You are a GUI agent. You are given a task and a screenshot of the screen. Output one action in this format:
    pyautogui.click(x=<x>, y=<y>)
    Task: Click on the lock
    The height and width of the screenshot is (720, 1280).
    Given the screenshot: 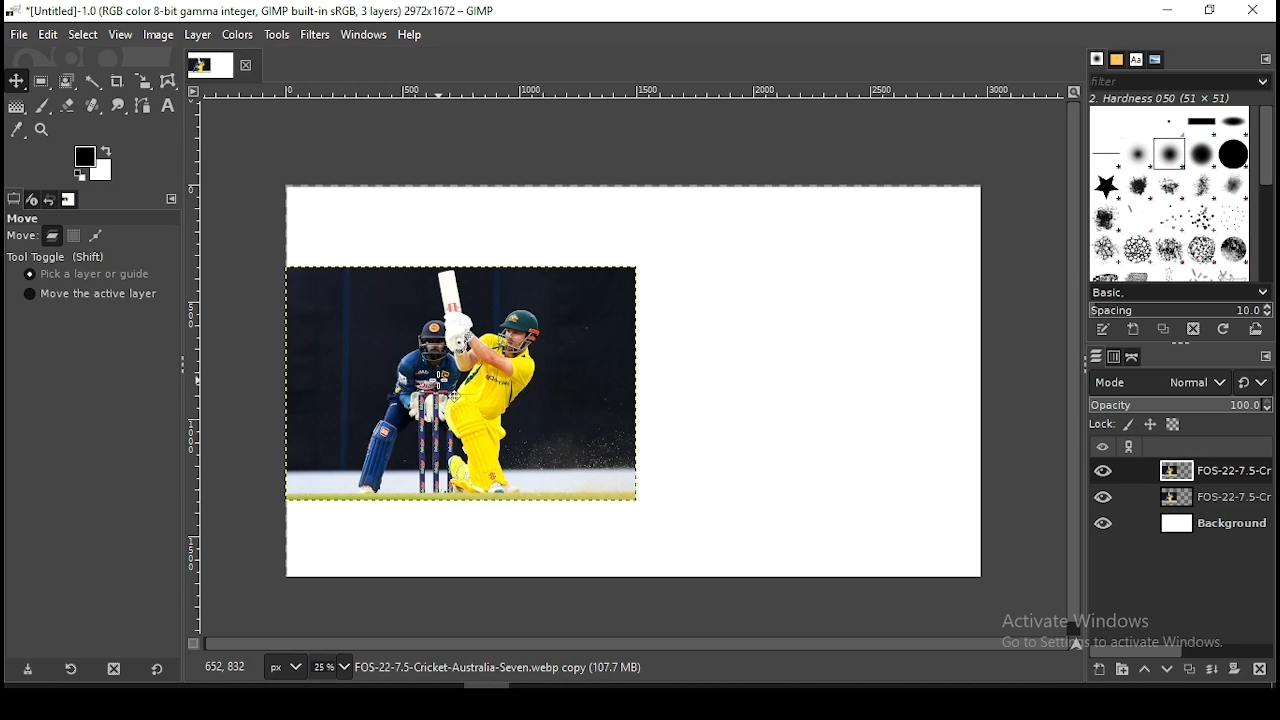 What is the action you would take?
    pyautogui.click(x=1100, y=425)
    